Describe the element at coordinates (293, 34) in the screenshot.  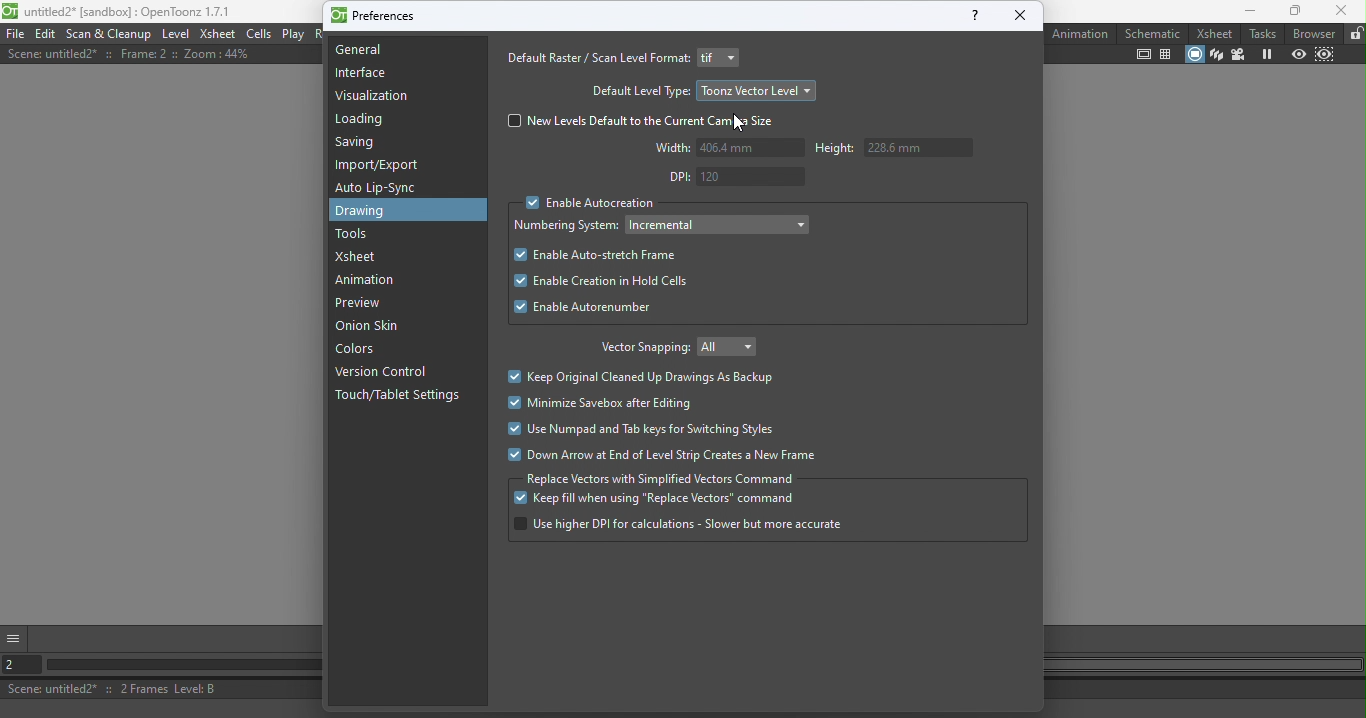
I see `Play` at that location.